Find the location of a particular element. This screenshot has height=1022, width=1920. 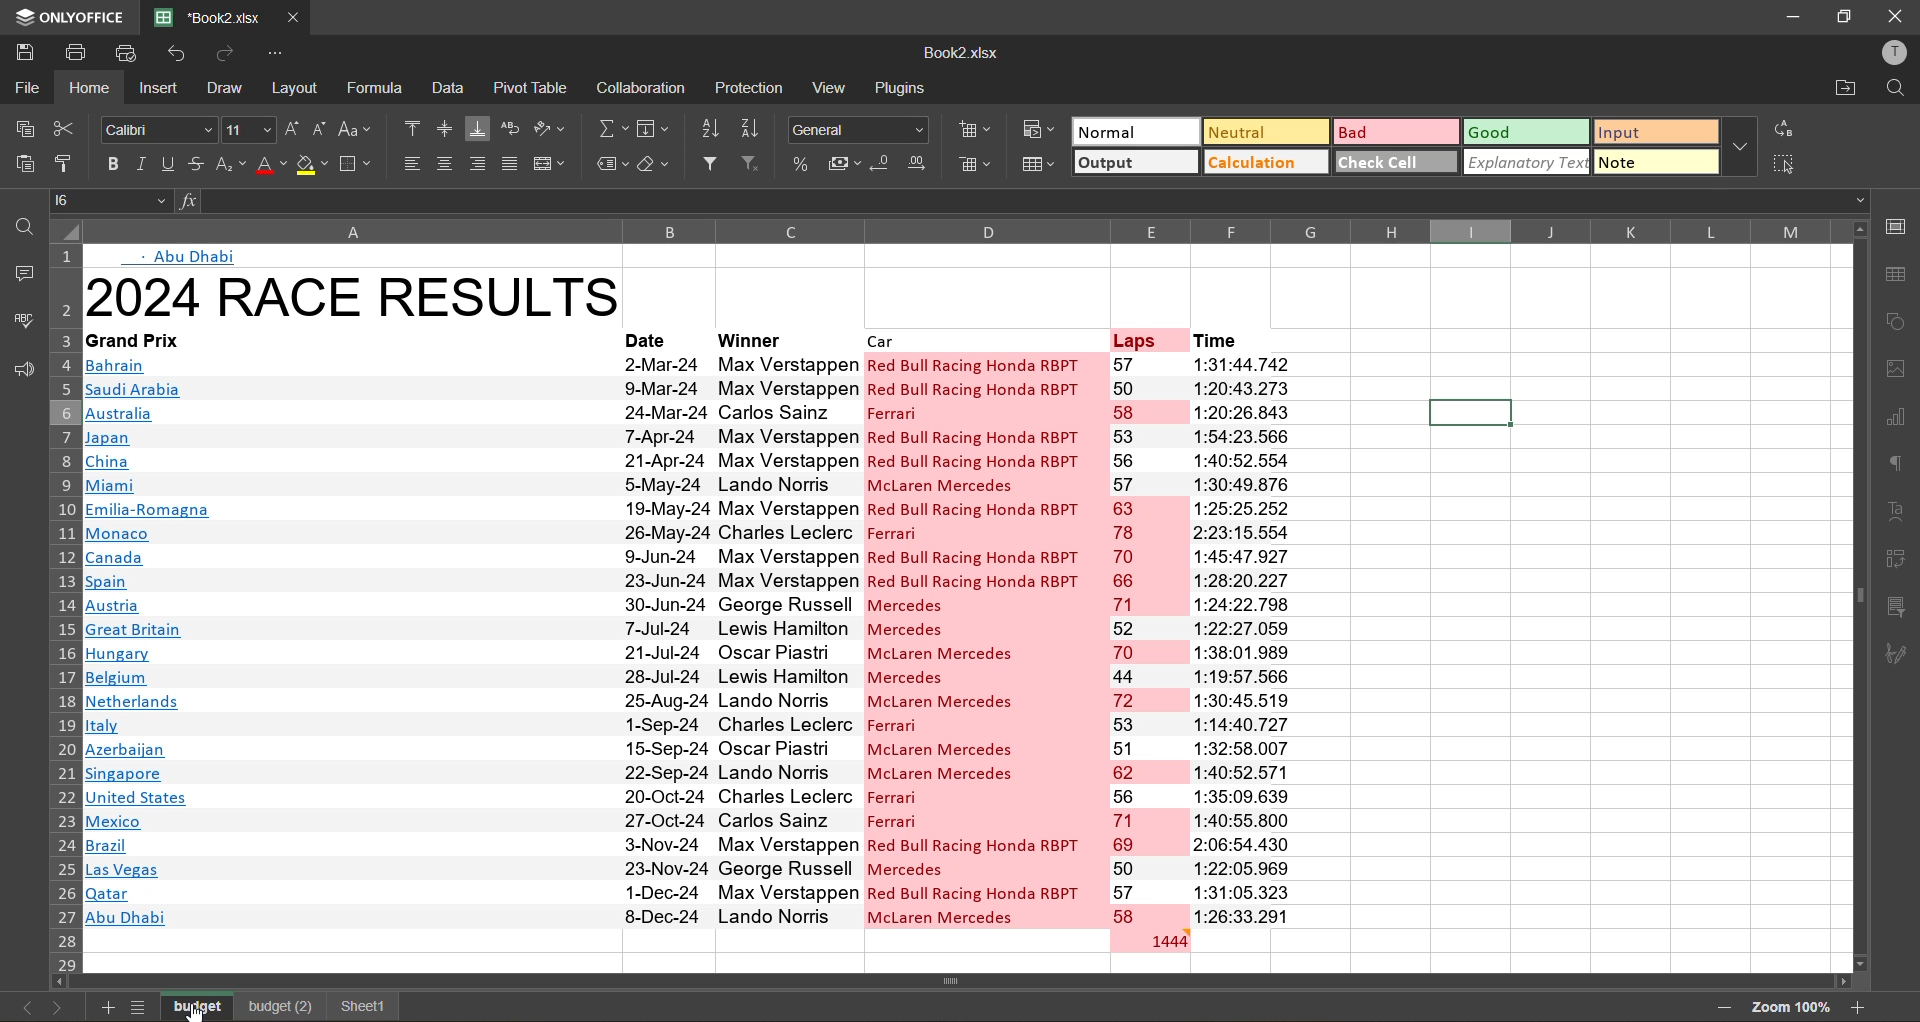

budget(2) is located at coordinates (279, 1007).